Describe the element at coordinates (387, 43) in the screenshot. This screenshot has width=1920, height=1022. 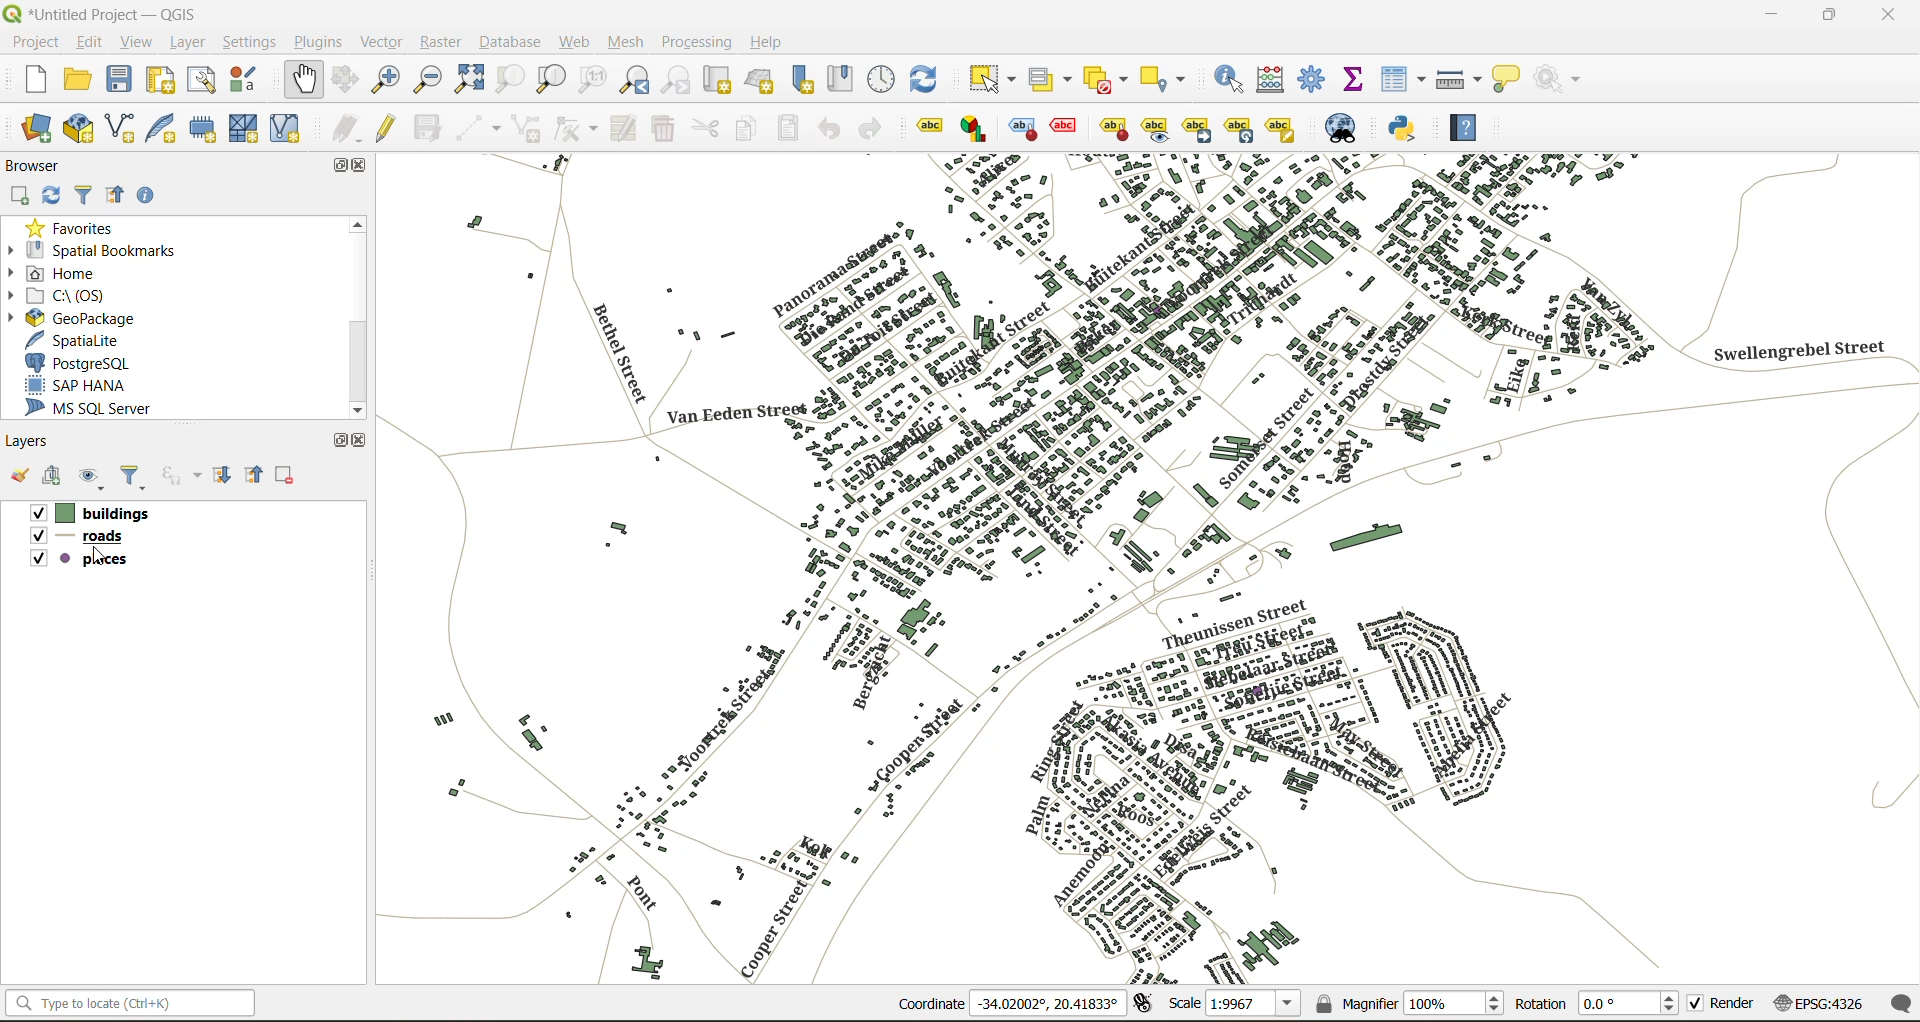
I see `vector` at that location.